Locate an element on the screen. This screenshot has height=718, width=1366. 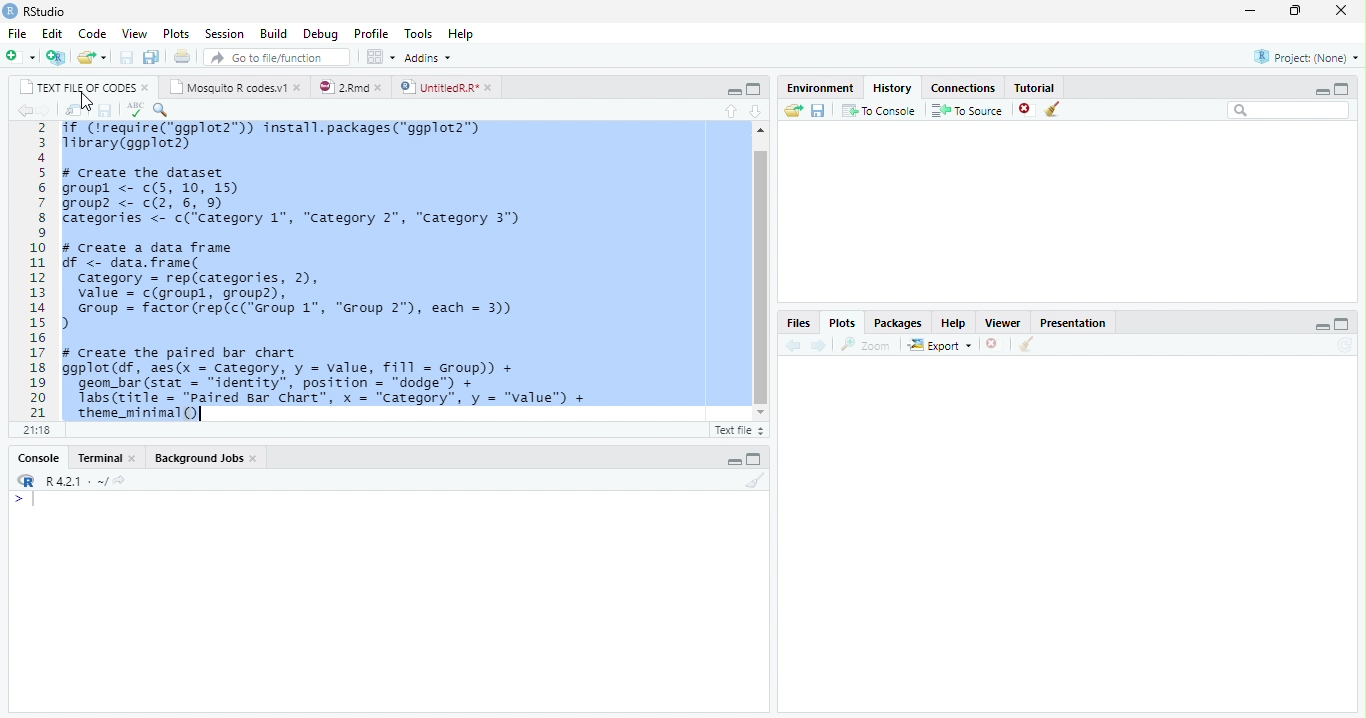
session is located at coordinates (222, 33).